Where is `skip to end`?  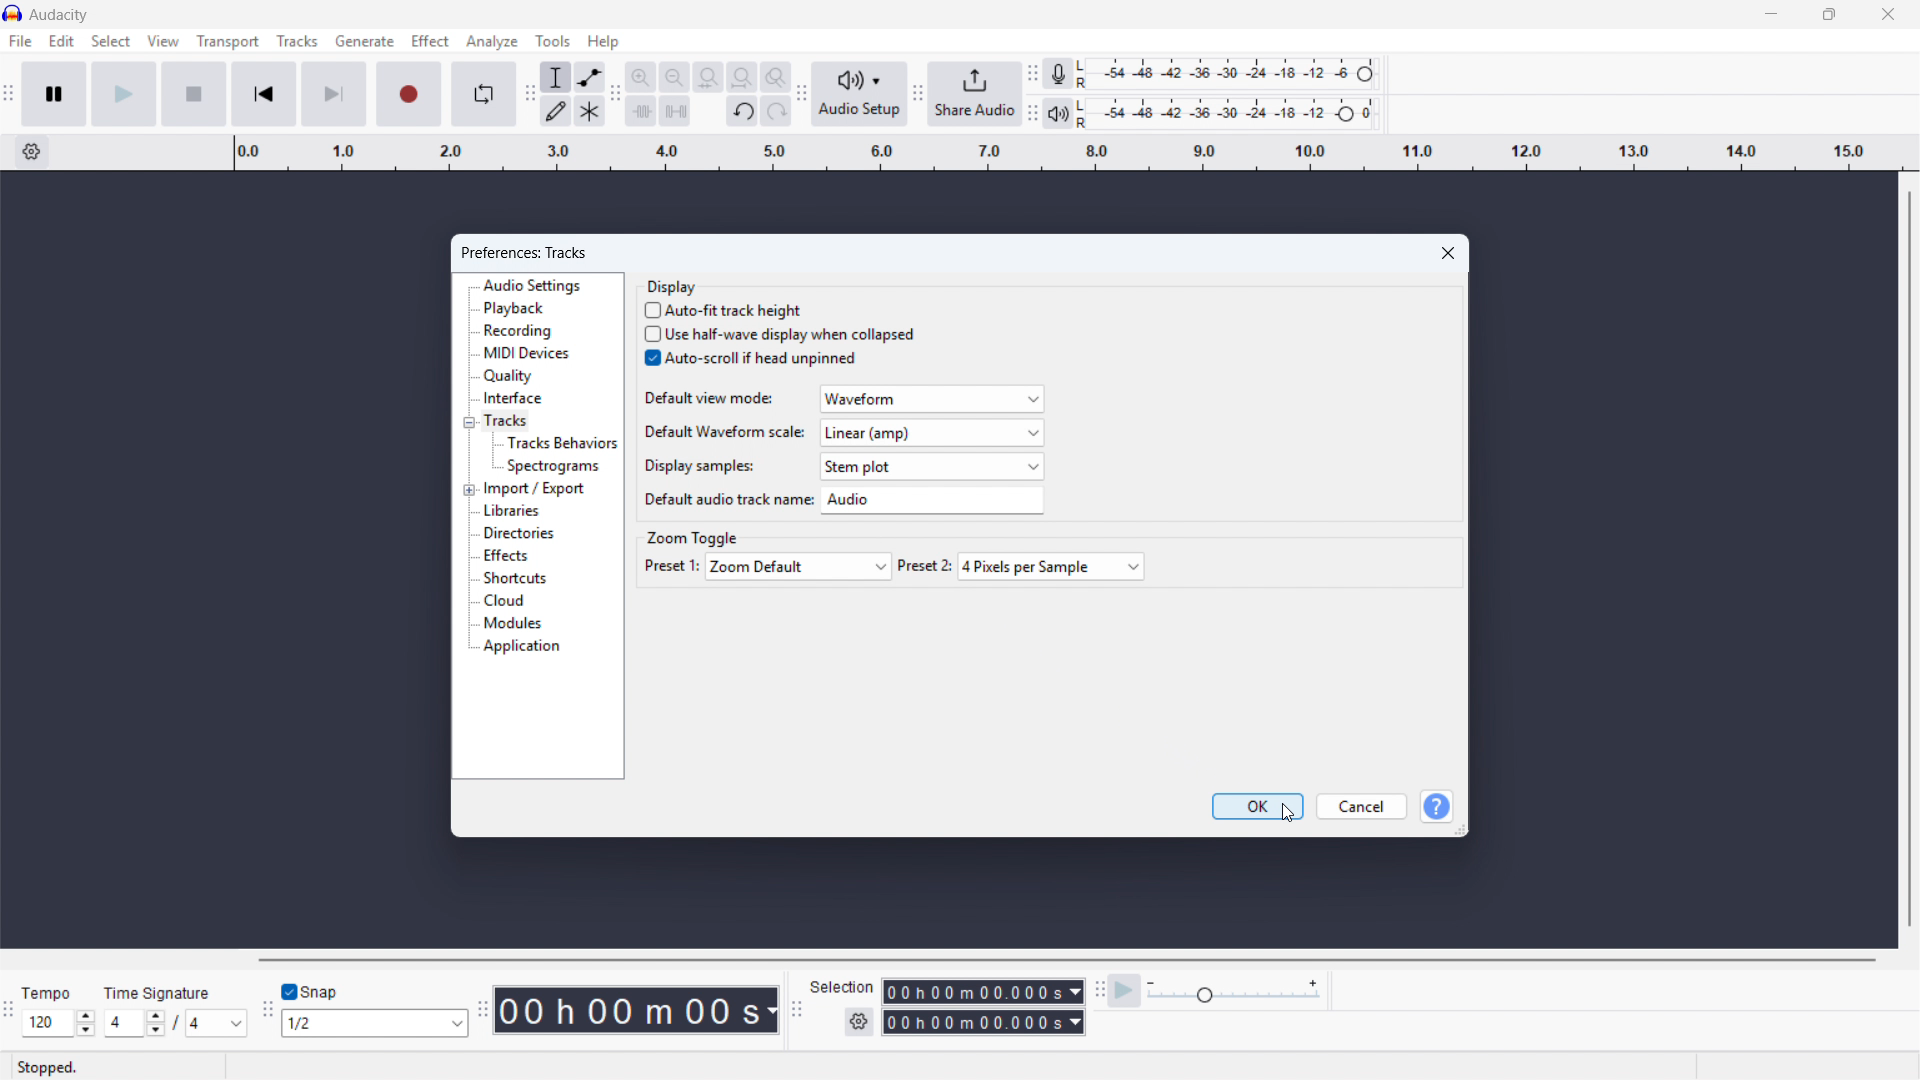 skip to end is located at coordinates (333, 94).